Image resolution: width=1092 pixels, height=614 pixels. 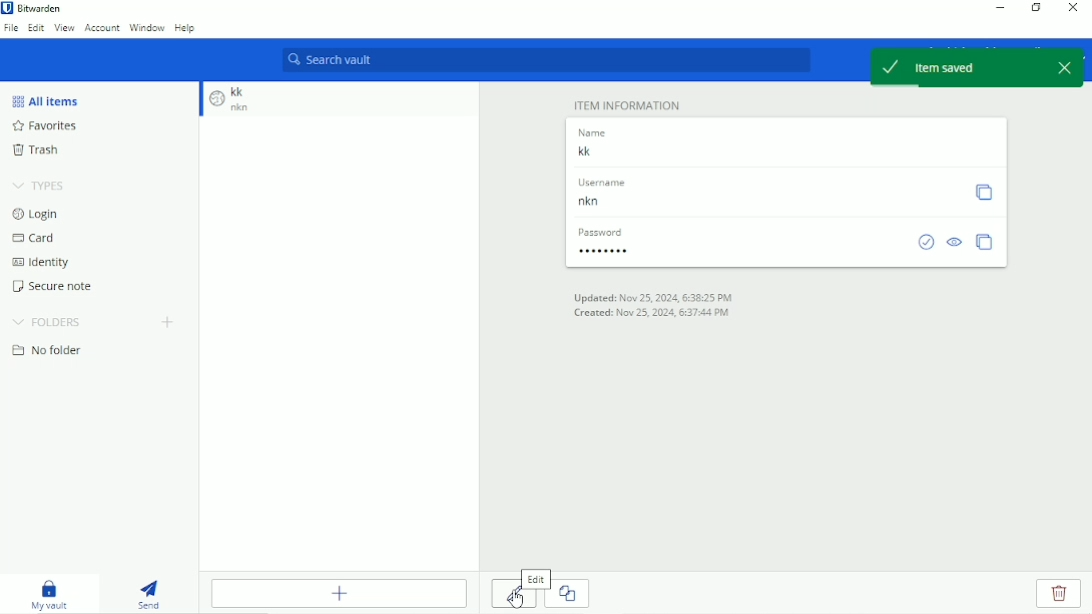 What do you see at coordinates (48, 126) in the screenshot?
I see `Favorites` at bounding box center [48, 126].